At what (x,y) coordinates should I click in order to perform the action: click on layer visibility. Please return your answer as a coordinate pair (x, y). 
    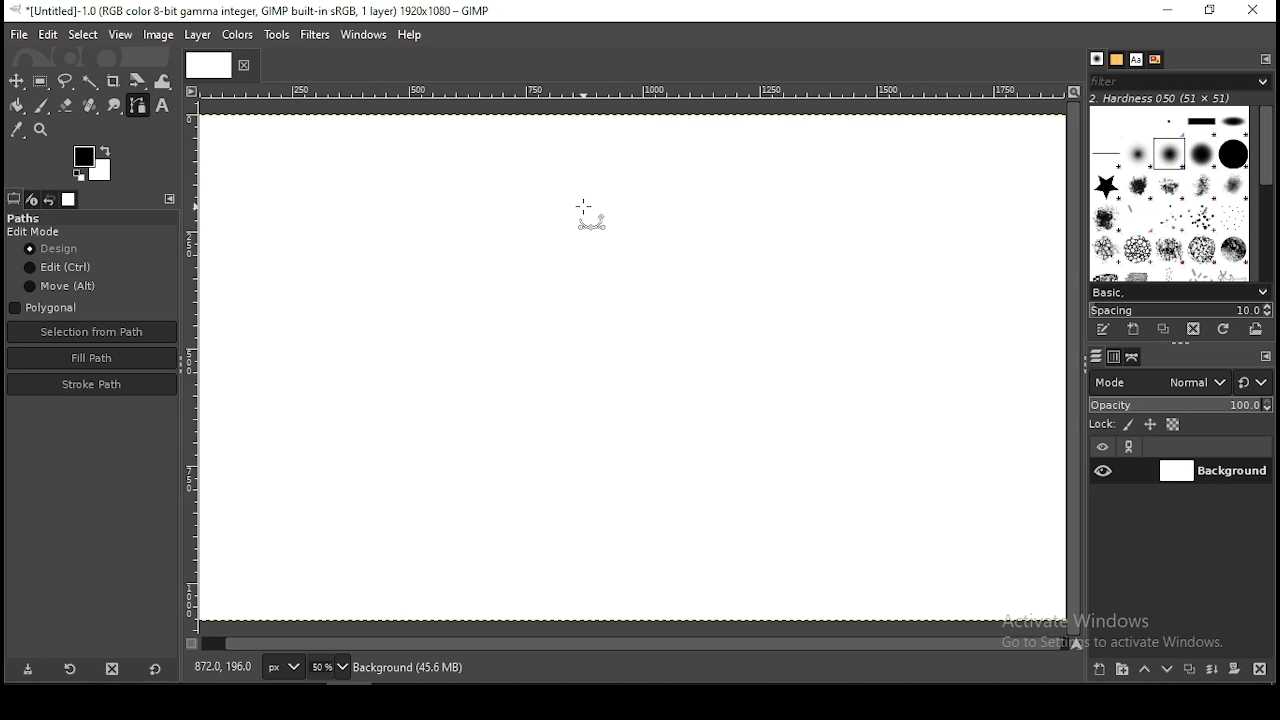
    Looking at the image, I should click on (1103, 446).